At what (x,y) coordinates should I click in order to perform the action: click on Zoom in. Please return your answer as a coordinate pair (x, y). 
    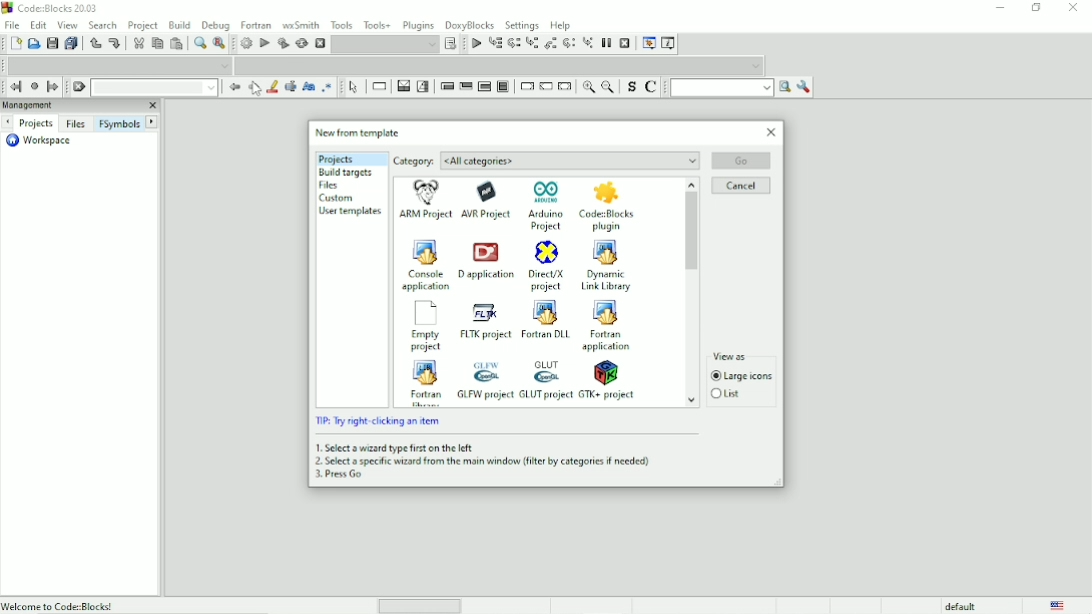
    Looking at the image, I should click on (588, 87).